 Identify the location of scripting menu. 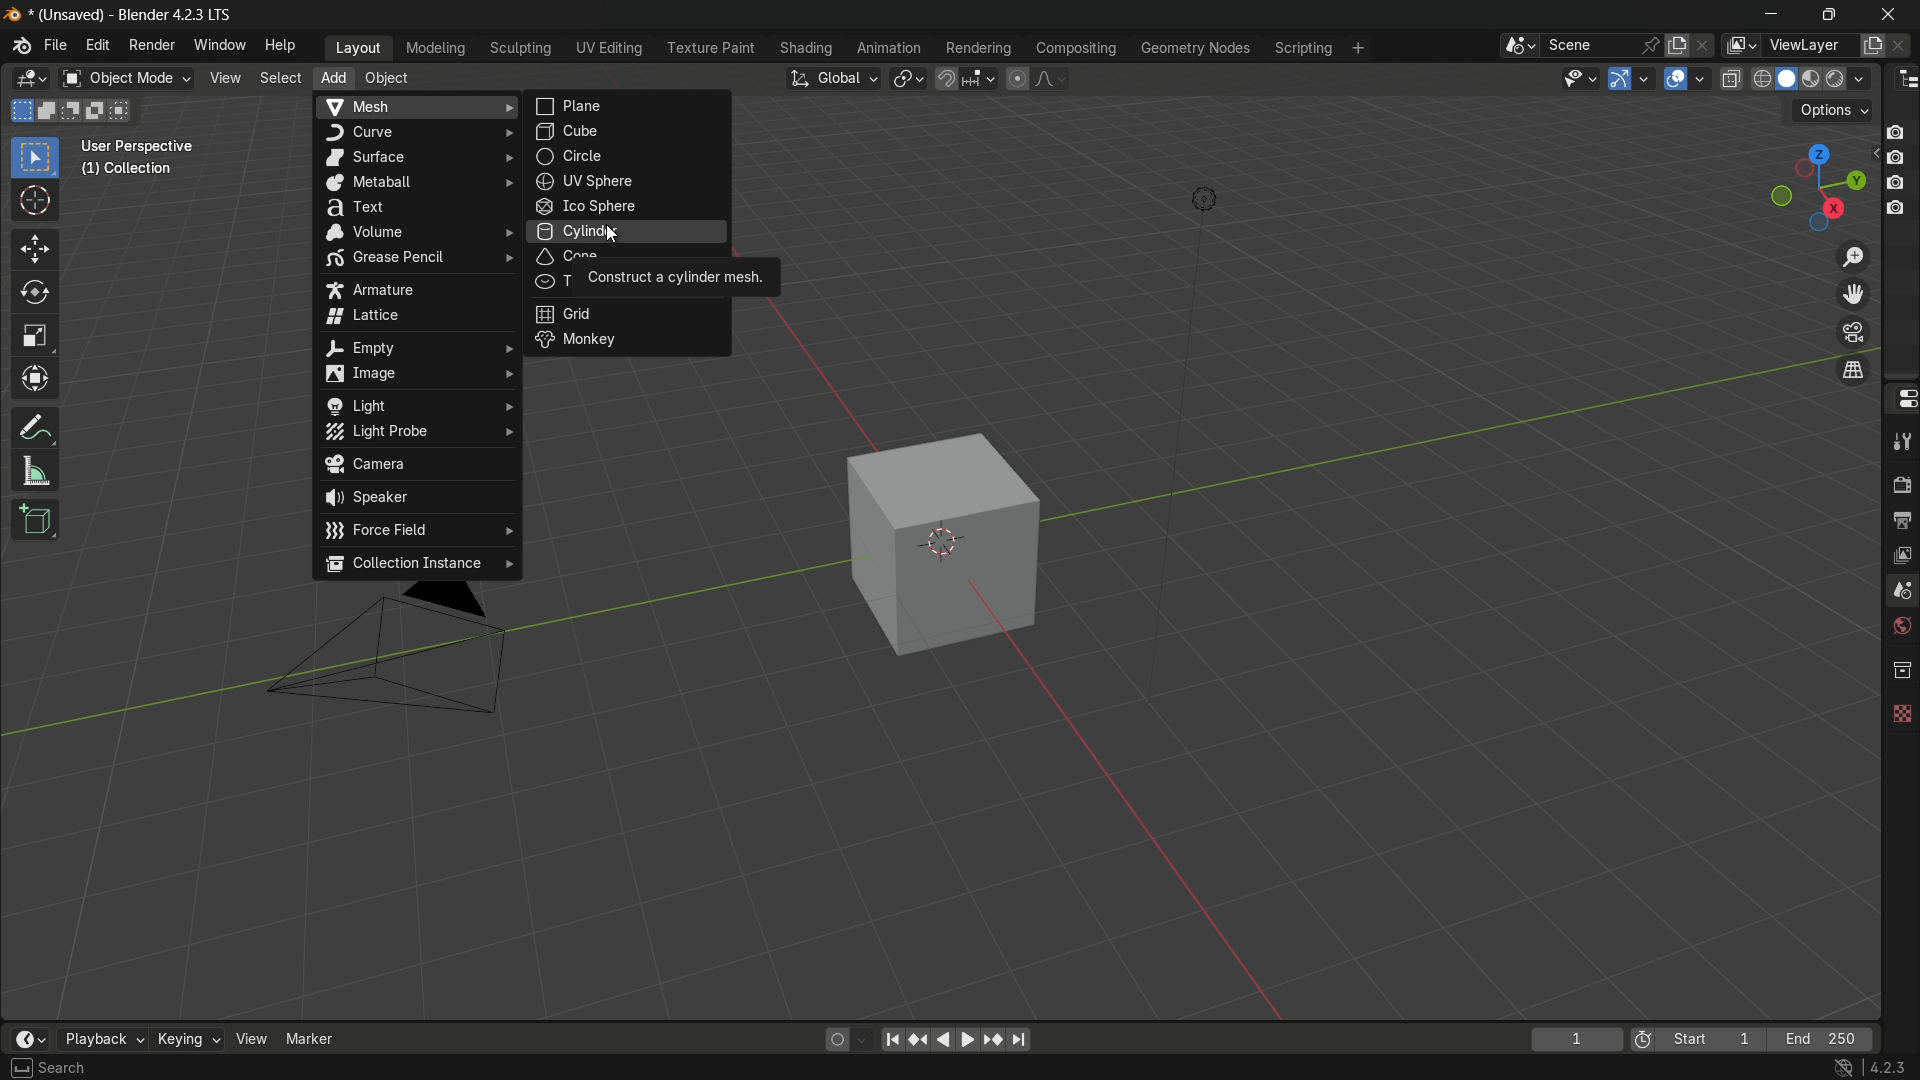
(1302, 49).